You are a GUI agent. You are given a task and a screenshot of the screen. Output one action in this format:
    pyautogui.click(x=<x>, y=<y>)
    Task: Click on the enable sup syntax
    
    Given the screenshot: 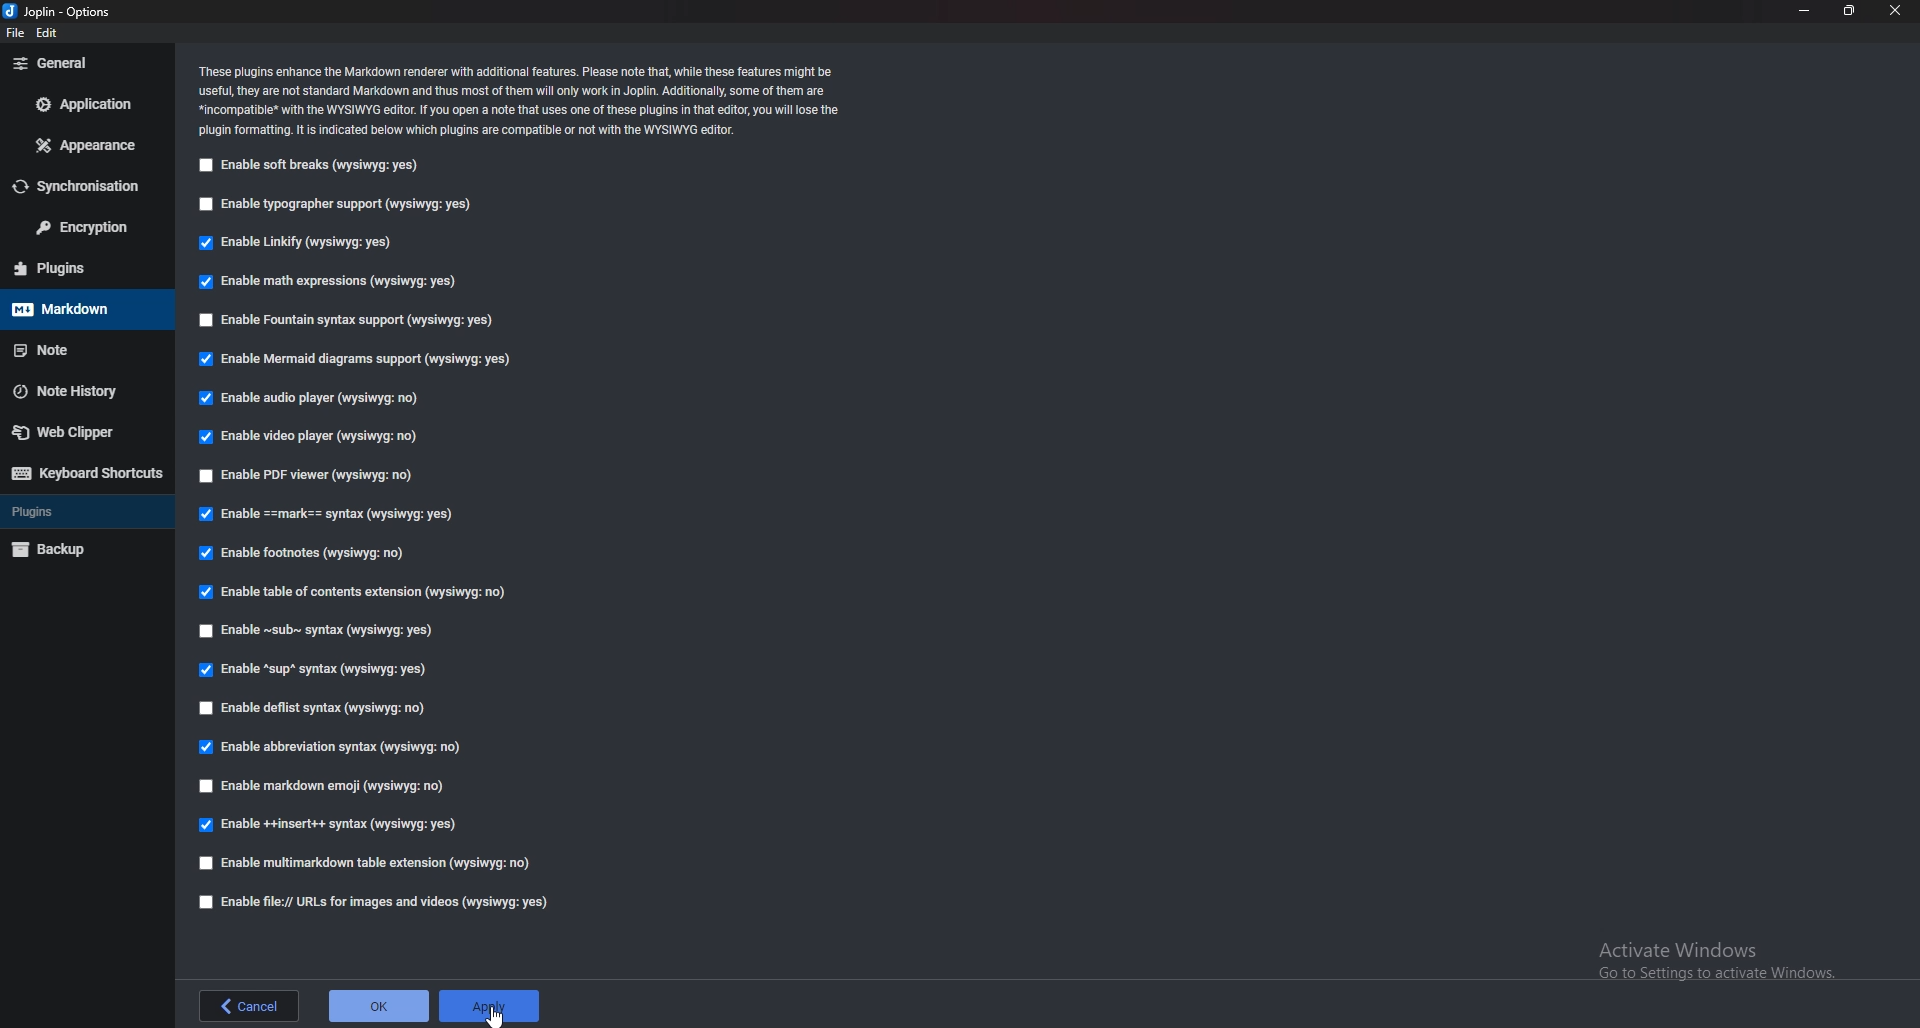 What is the action you would take?
    pyautogui.click(x=316, y=670)
    